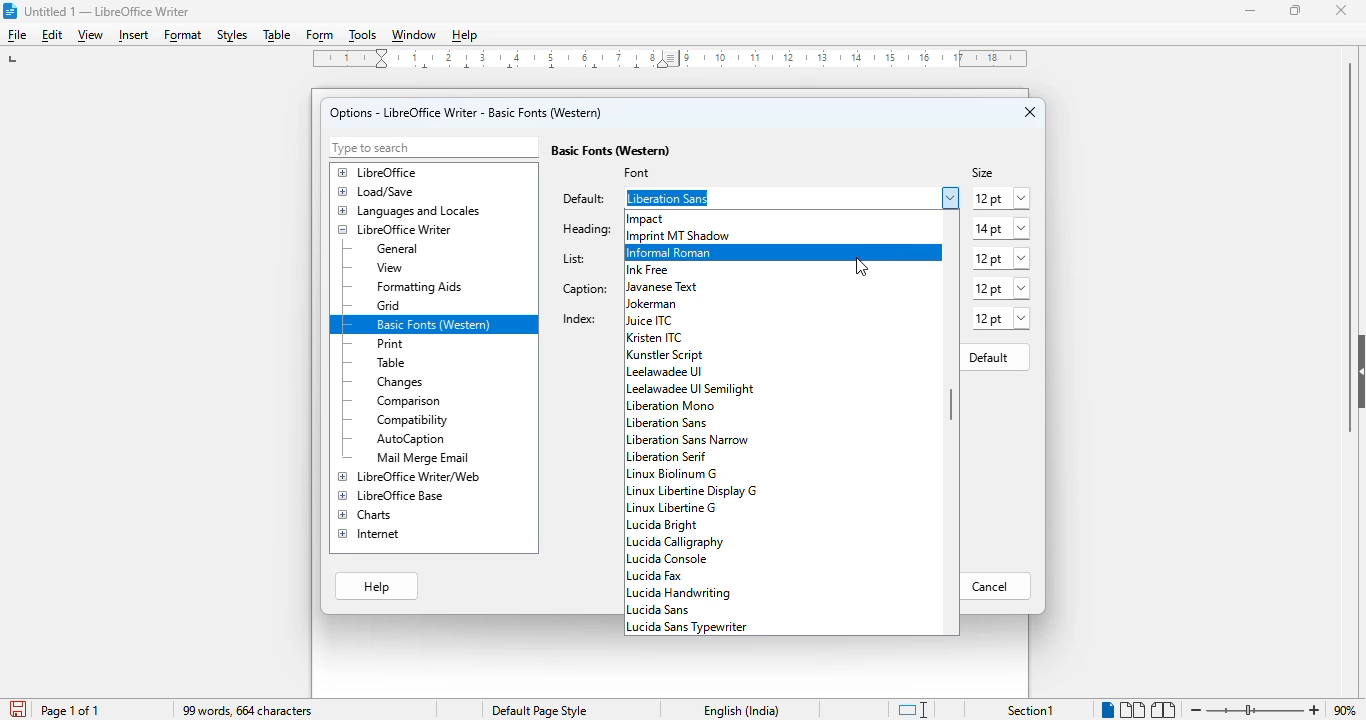  Describe the element at coordinates (584, 199) in the screenshot. I see `default:` at that location.